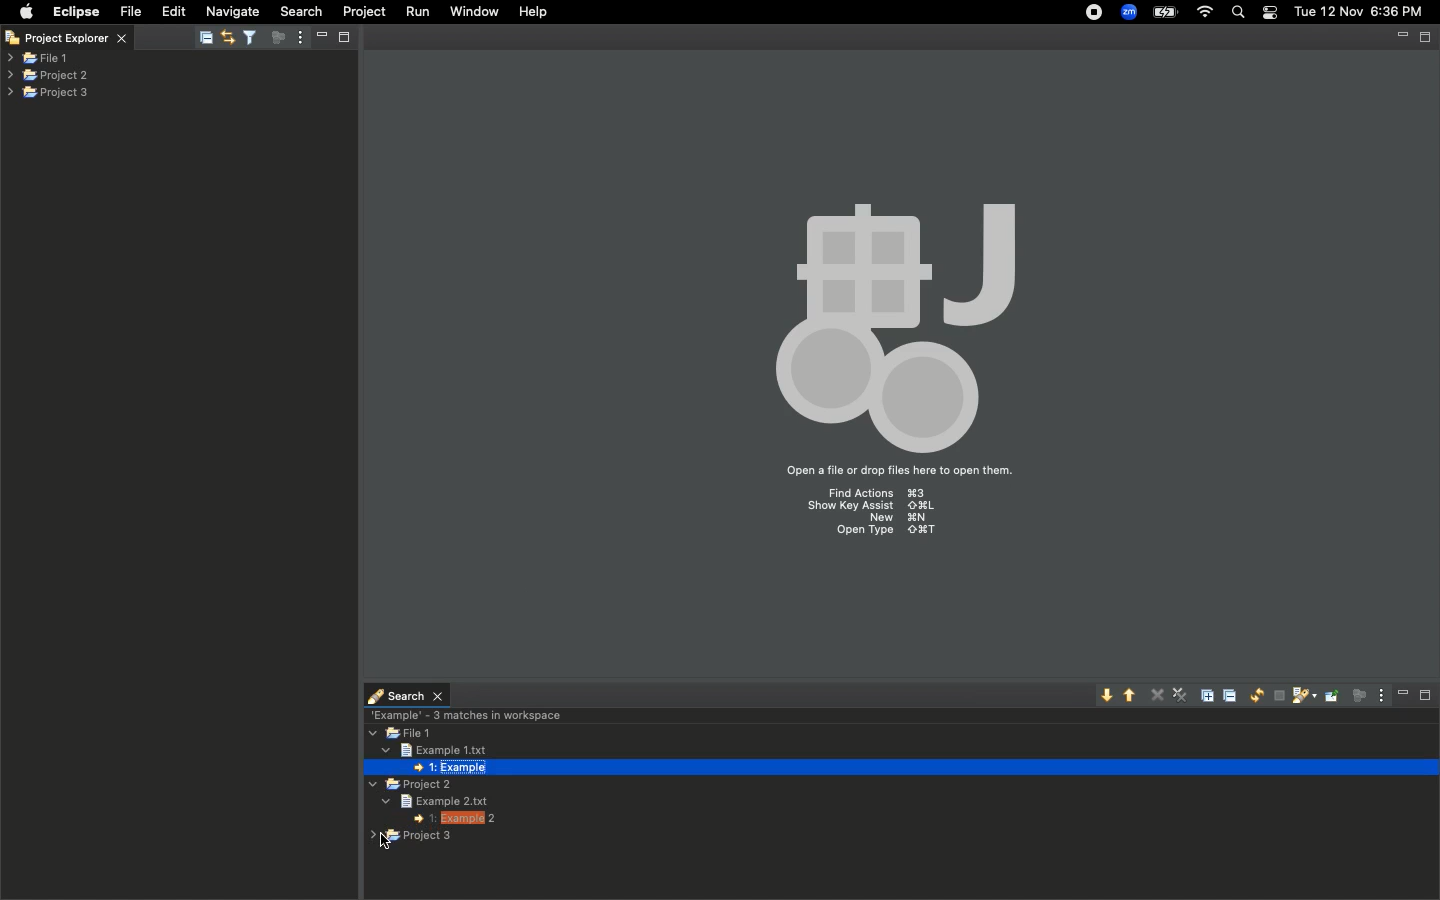 The width and height of the screenshot is (1440, 900). What do you see at coordinates (129, 12) in the screenshot?
I see `File` at bounding box center [129, 12].